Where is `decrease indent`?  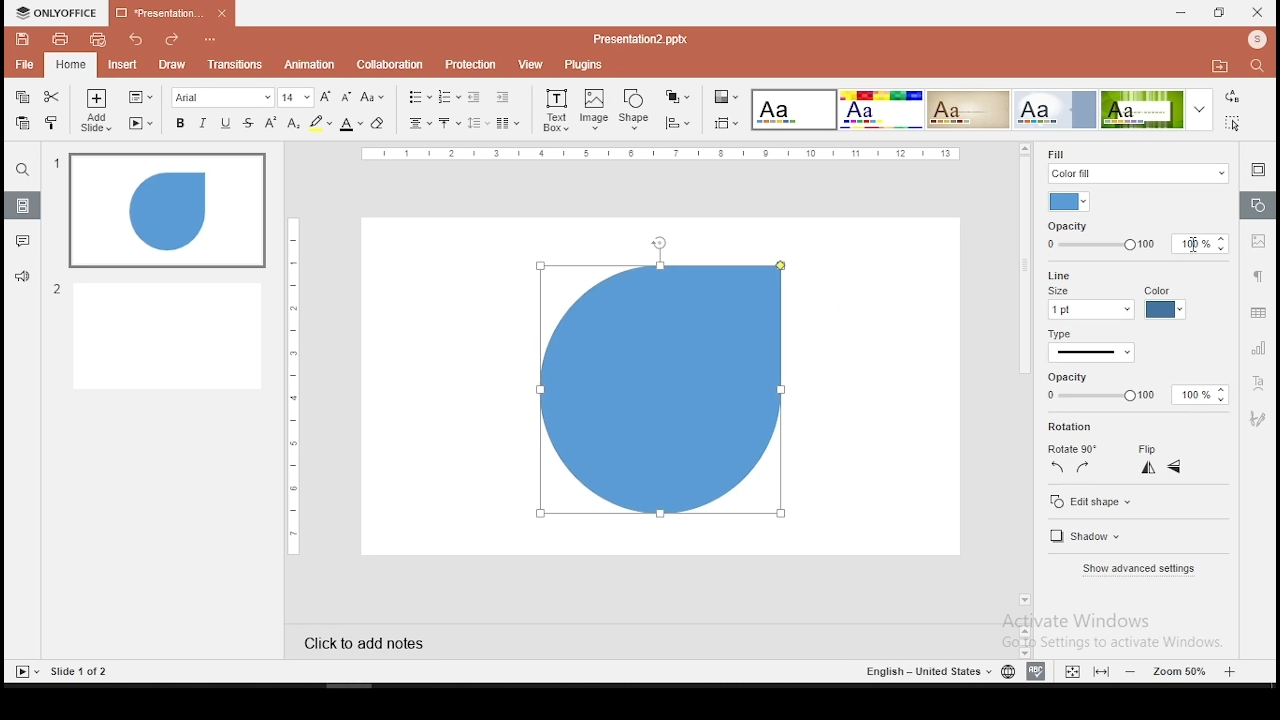 decrease indent is located at coordinates (473, 97).